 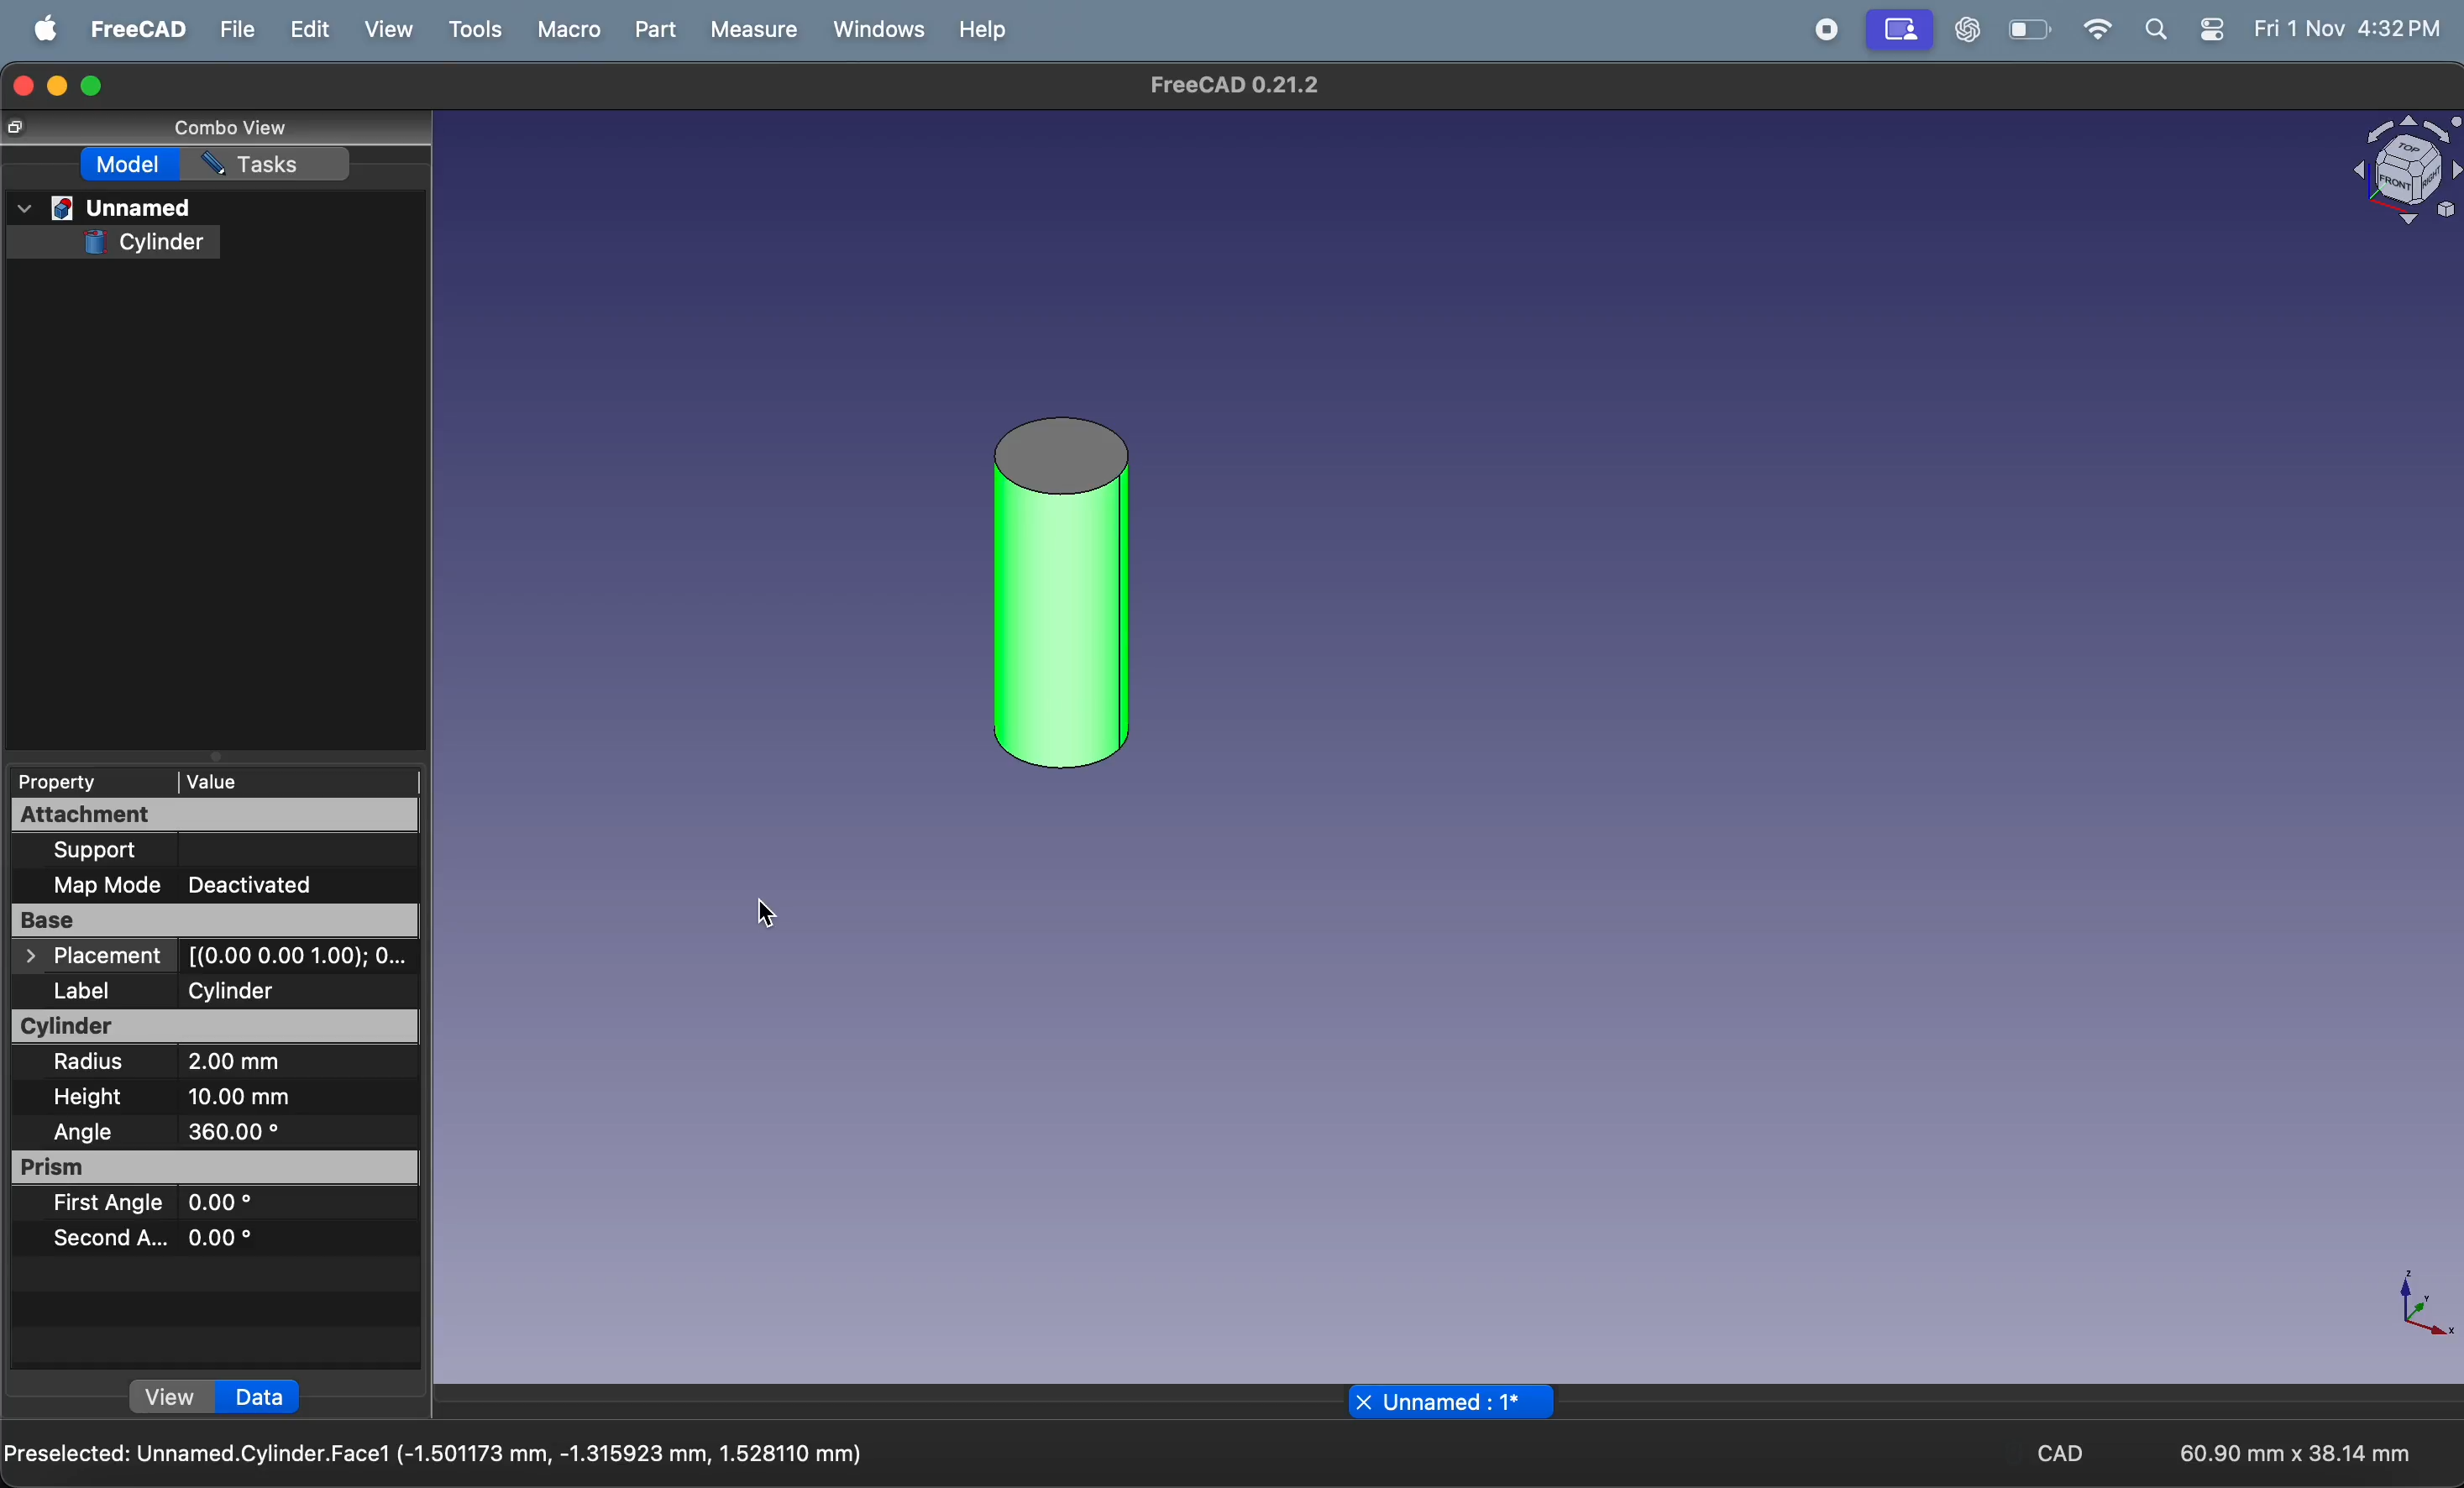 I want to click on label, so click(x=99, y=992).